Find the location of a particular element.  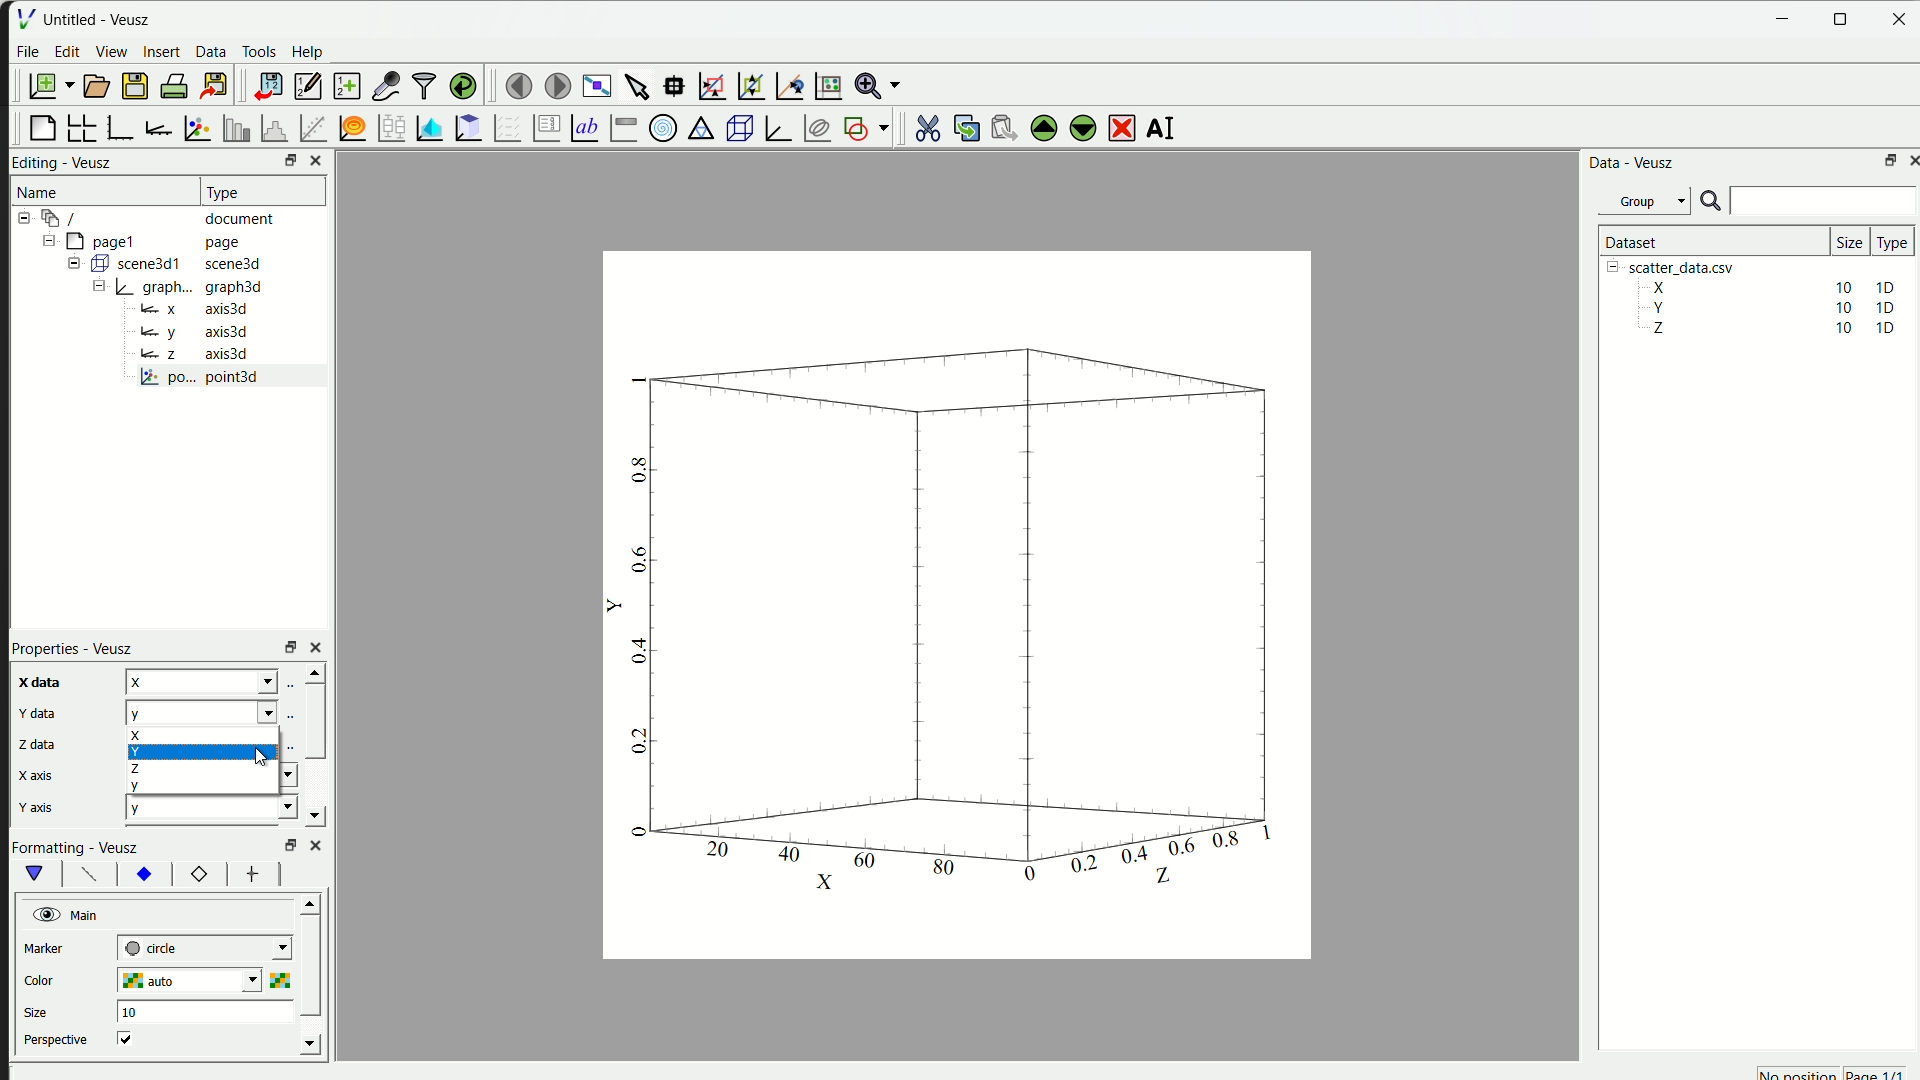

cut the selected widget is located at coordinates (925, 127).